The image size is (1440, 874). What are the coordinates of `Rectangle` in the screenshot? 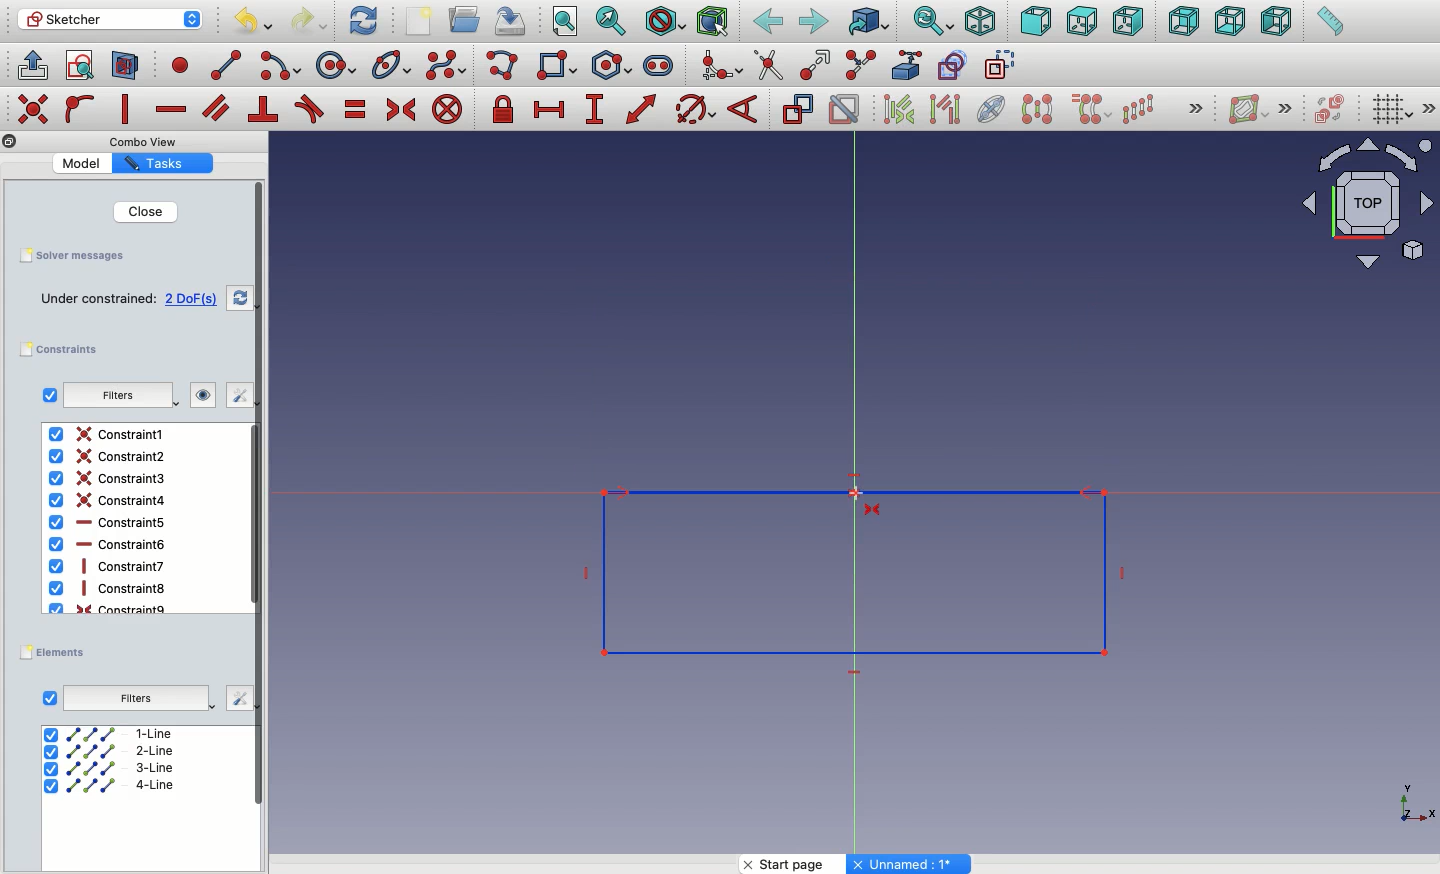 It's located at (561, 68).